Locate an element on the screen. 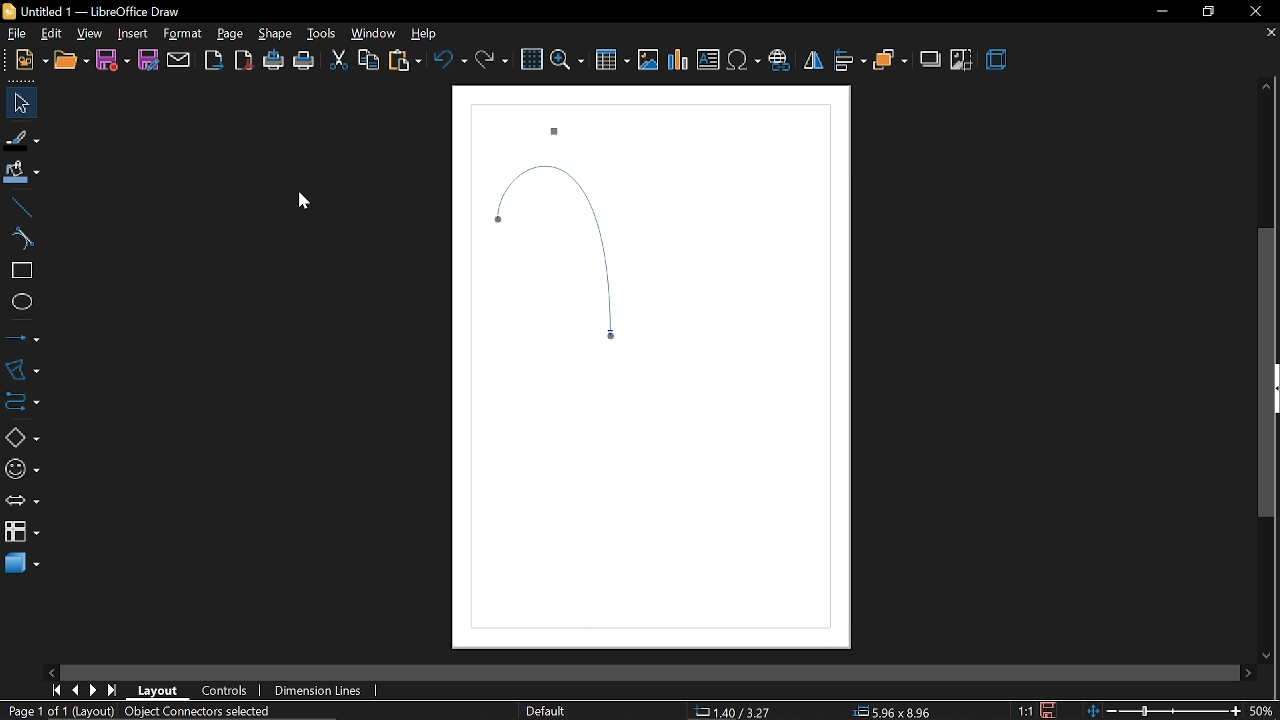 The width and height of the screenshot is (1280, 720). print is located at coordinates (304, 62).